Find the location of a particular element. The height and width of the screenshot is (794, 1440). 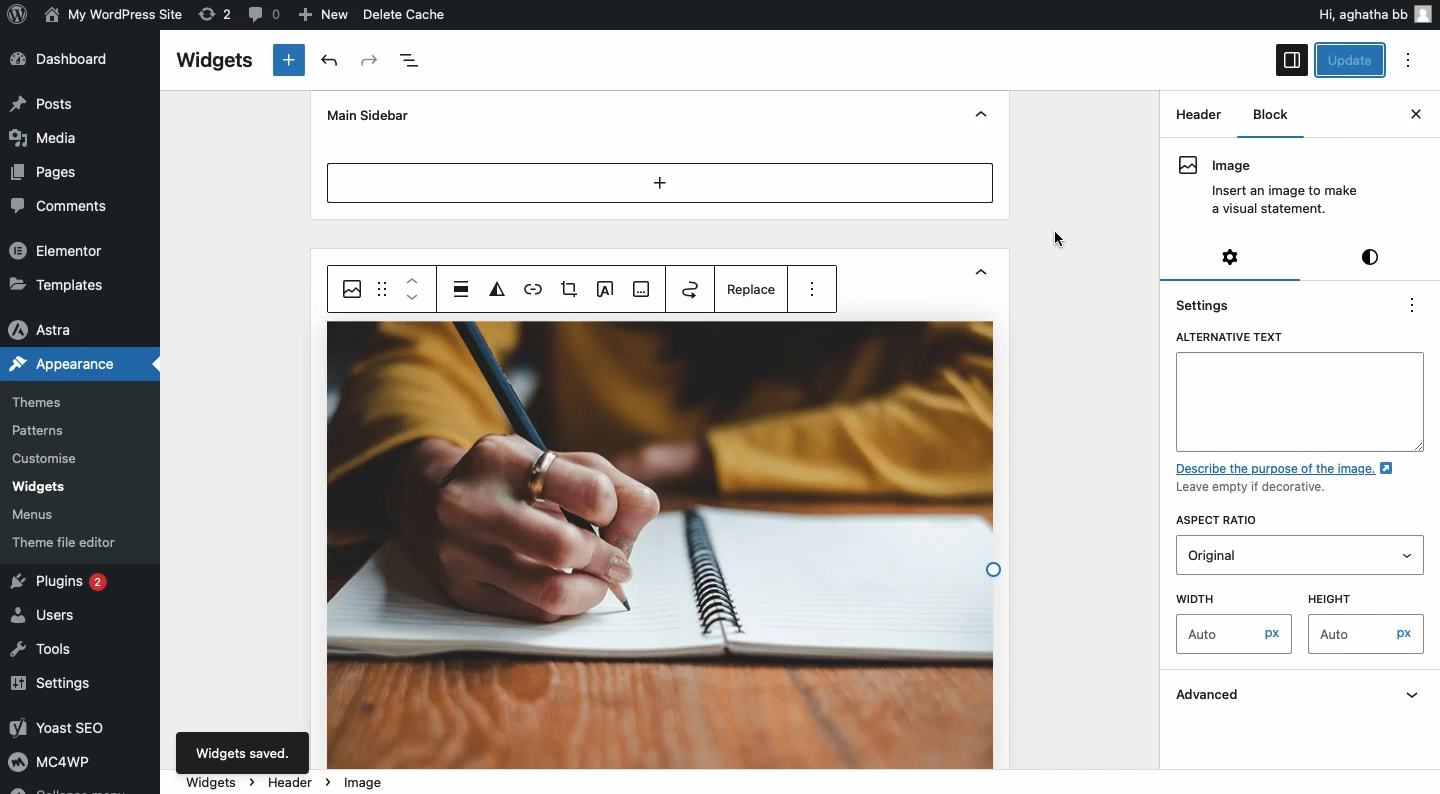

Mine sidebar is located at coordinates (365, 115).